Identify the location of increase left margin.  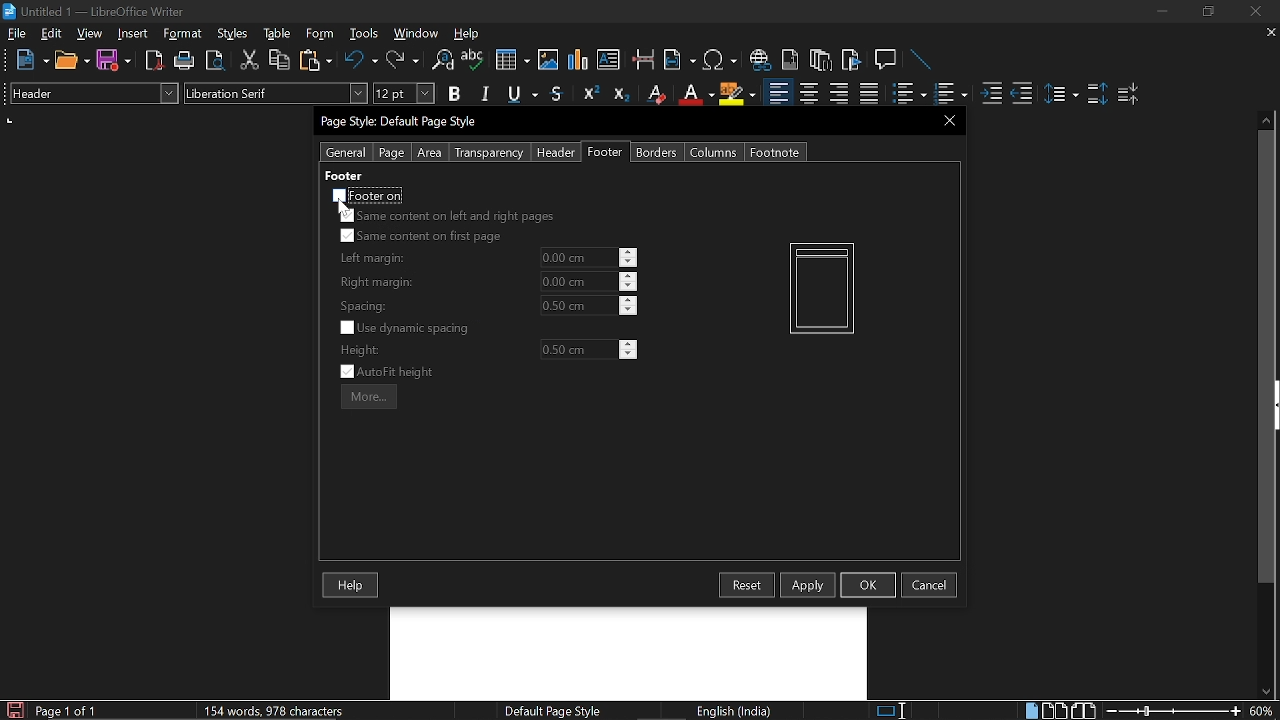
(629, 252).